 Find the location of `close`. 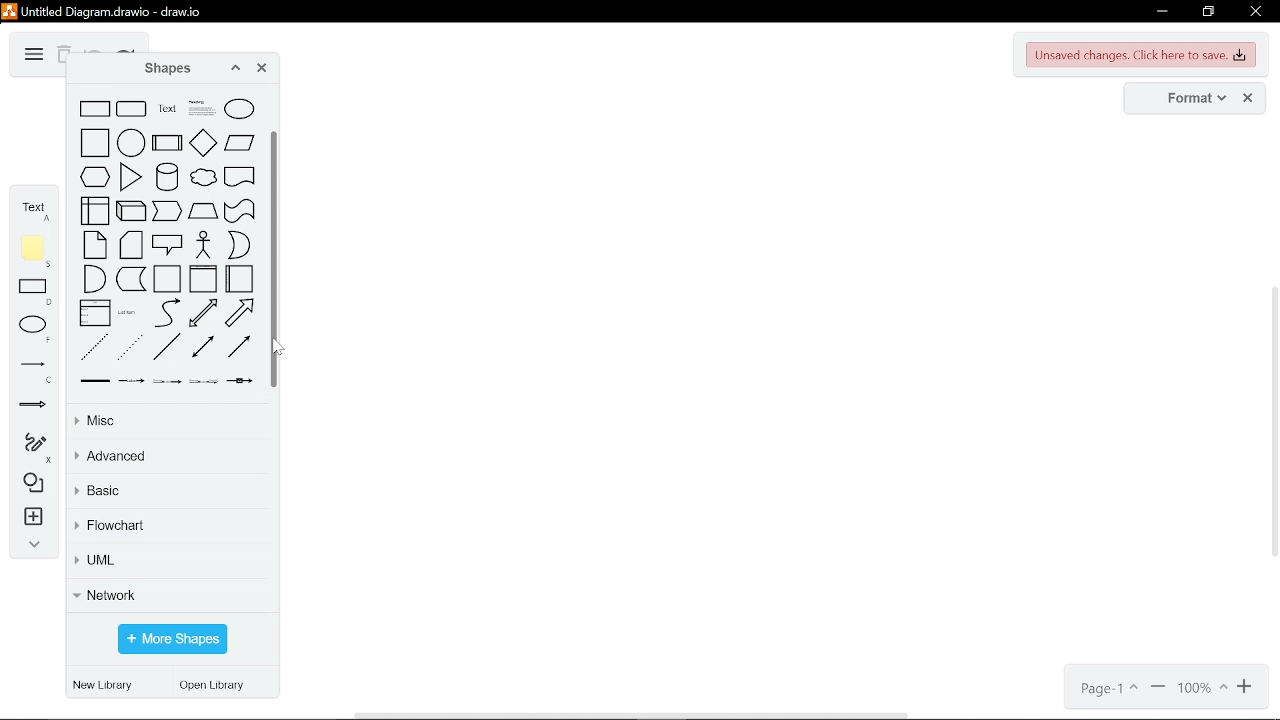

close is located at coordinates (1248, 99).